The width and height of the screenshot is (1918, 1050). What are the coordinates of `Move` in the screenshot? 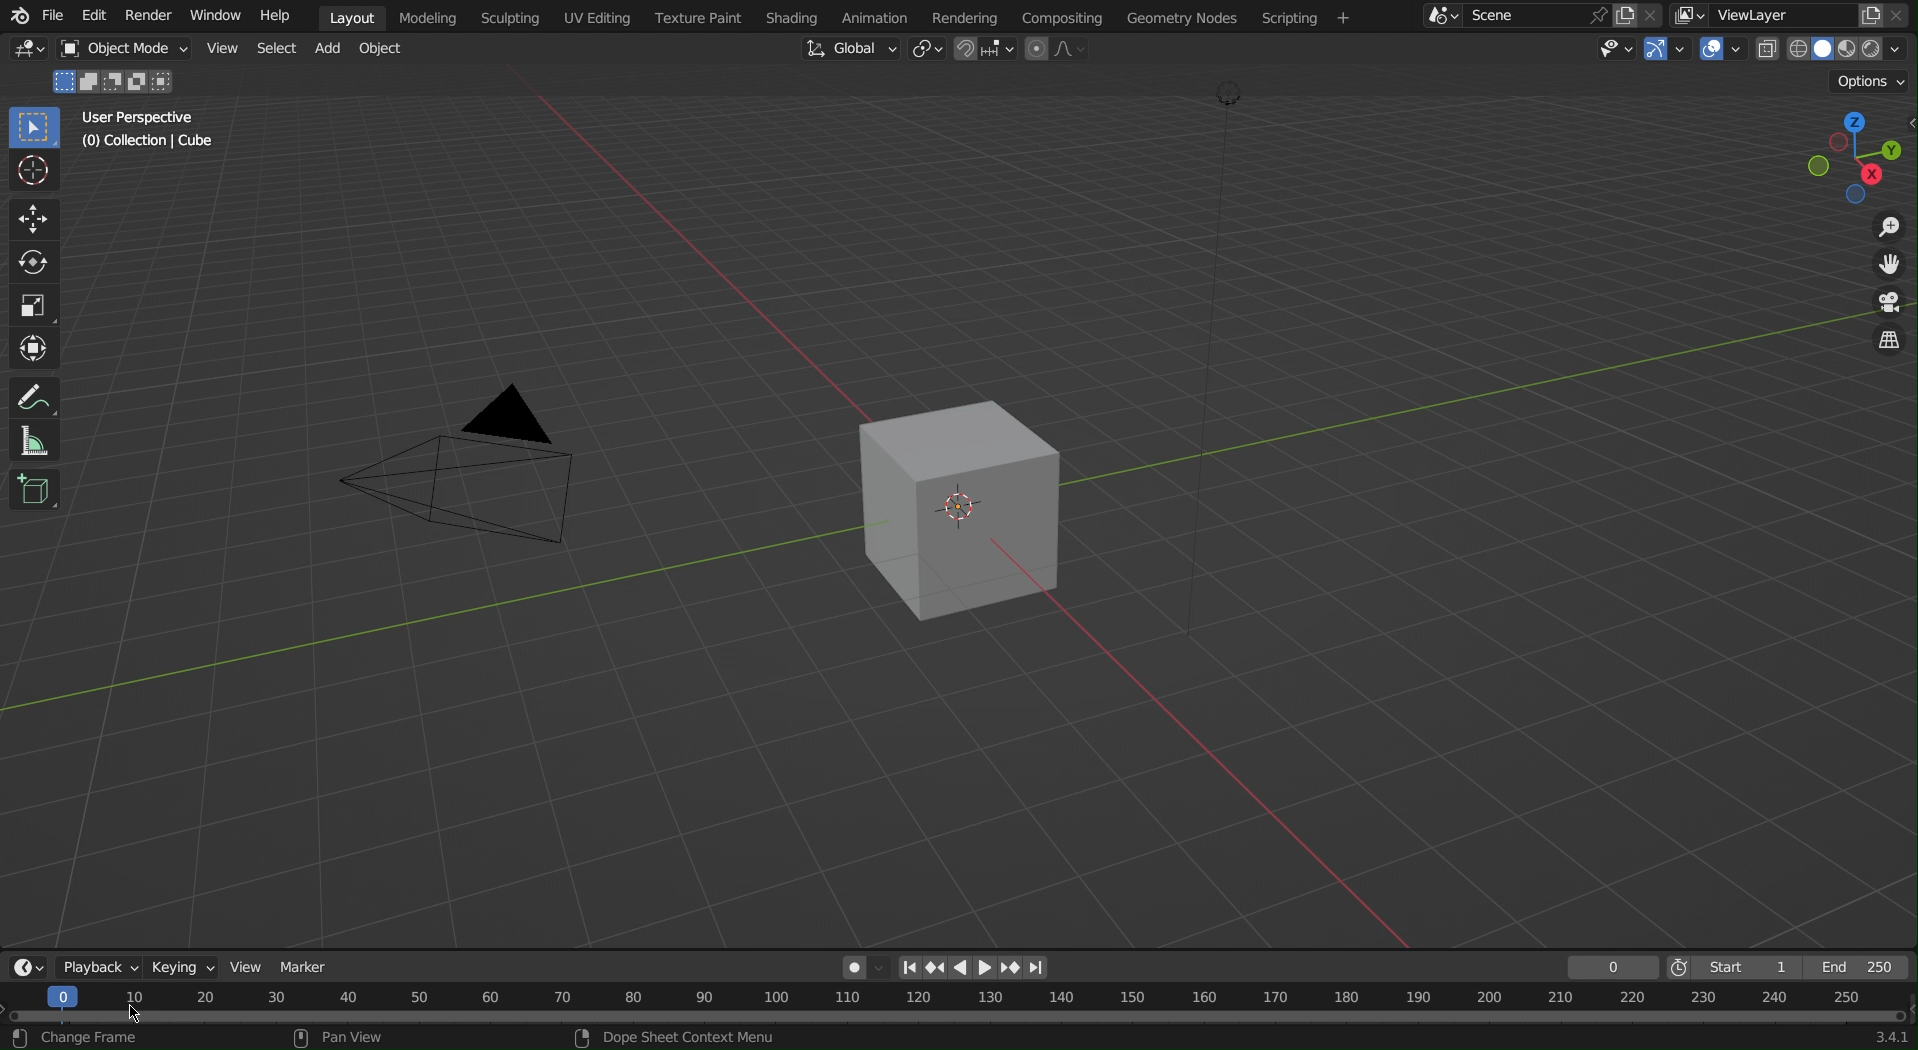 It's located at (35, 222).